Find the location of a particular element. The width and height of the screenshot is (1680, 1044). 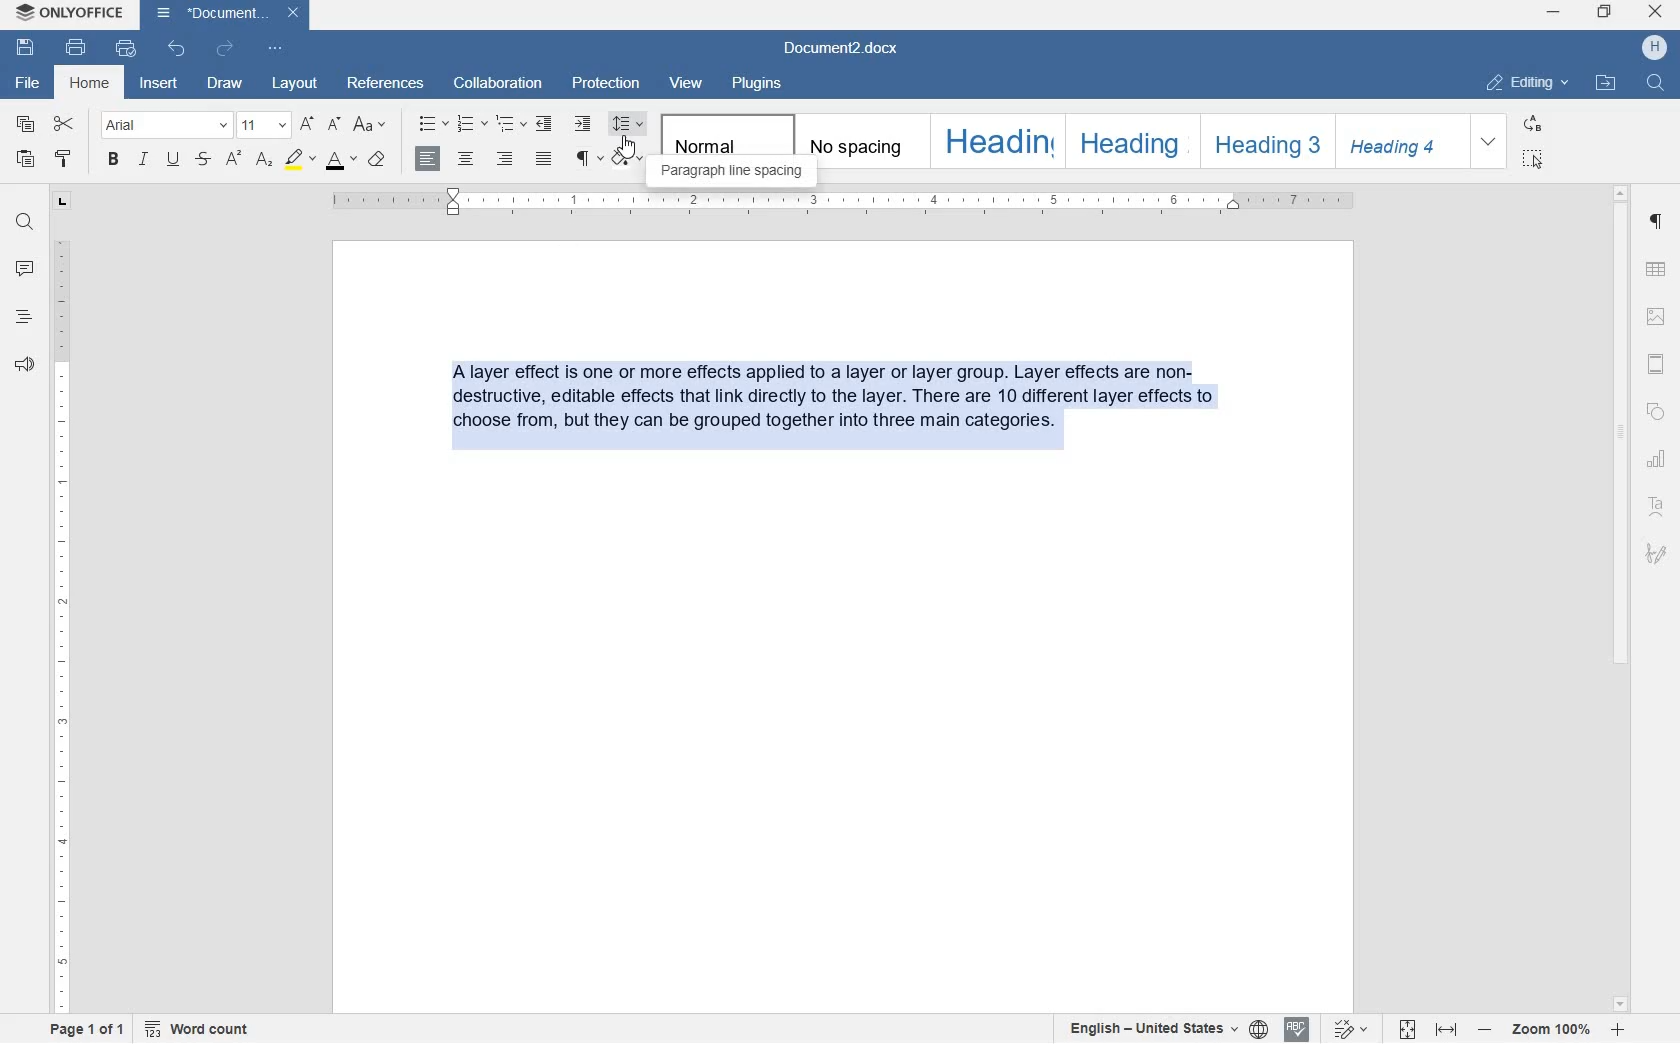

comment is located at coordinates (26, 268).